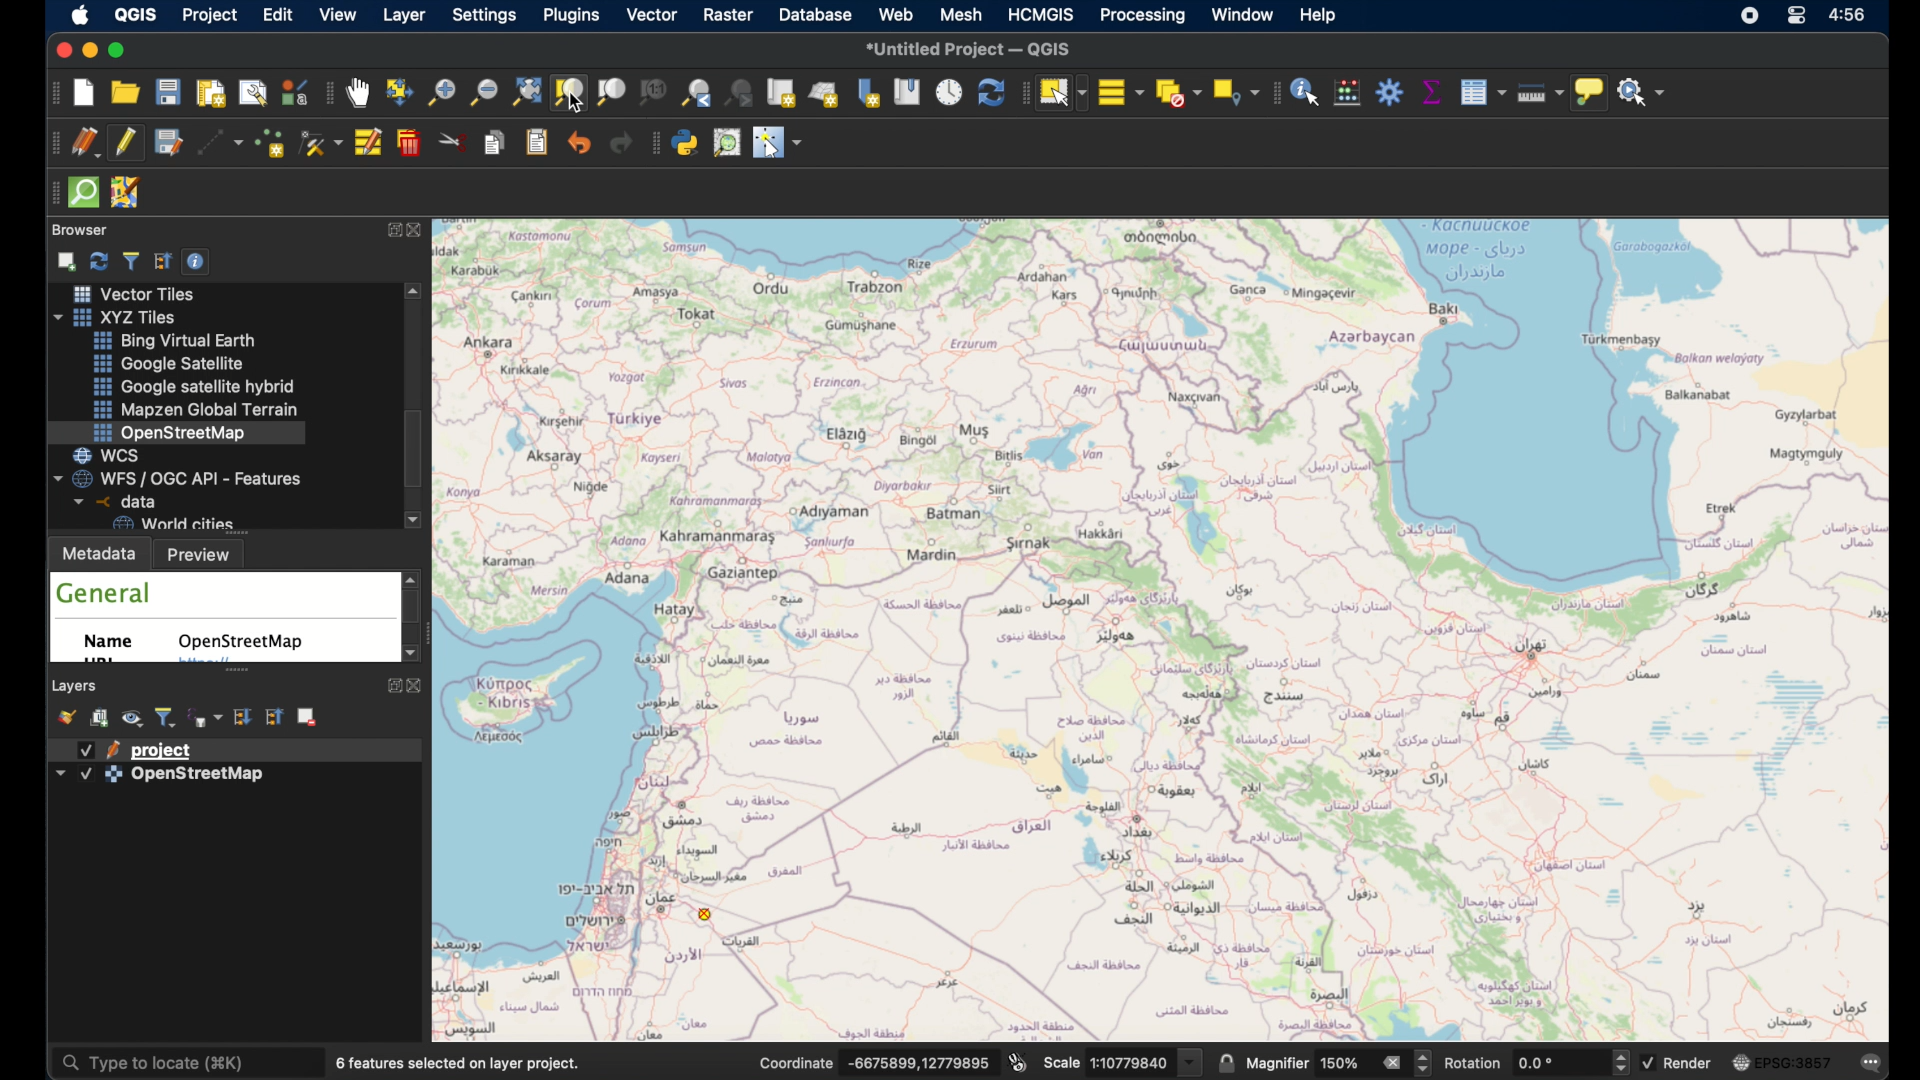  What do you see at coordinates (172, 523) in the screenshot?
I see `world cities` at bounding box center [172, 523].